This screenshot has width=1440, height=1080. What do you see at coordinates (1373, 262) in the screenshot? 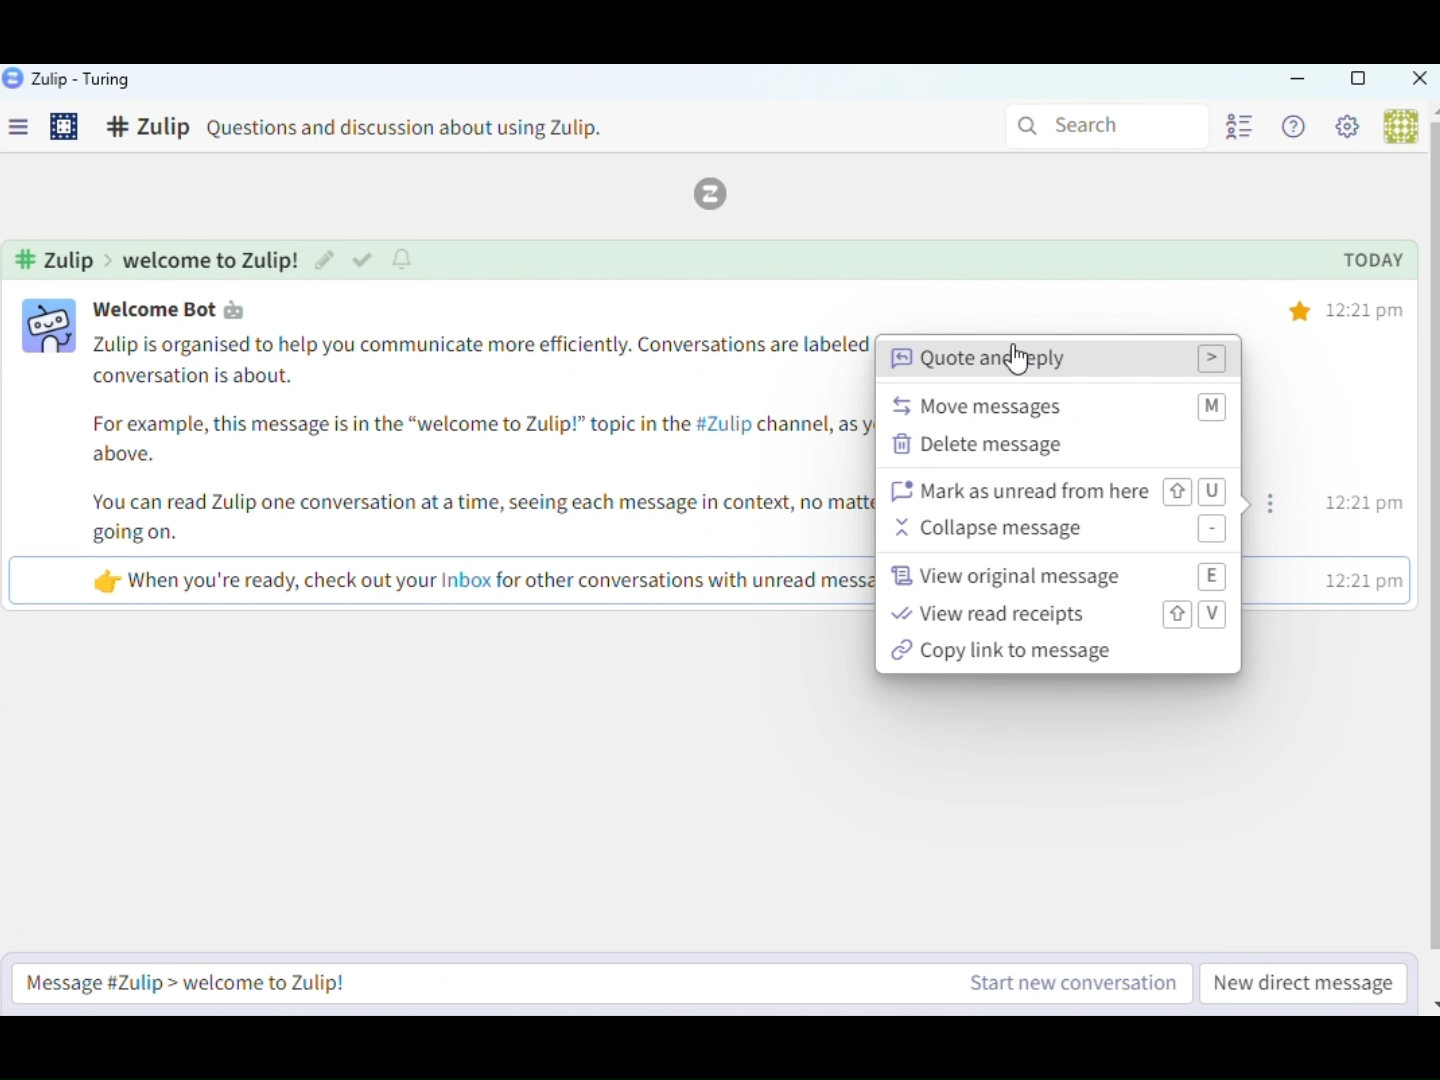
I see `today` at bounding box center [1373, 262].